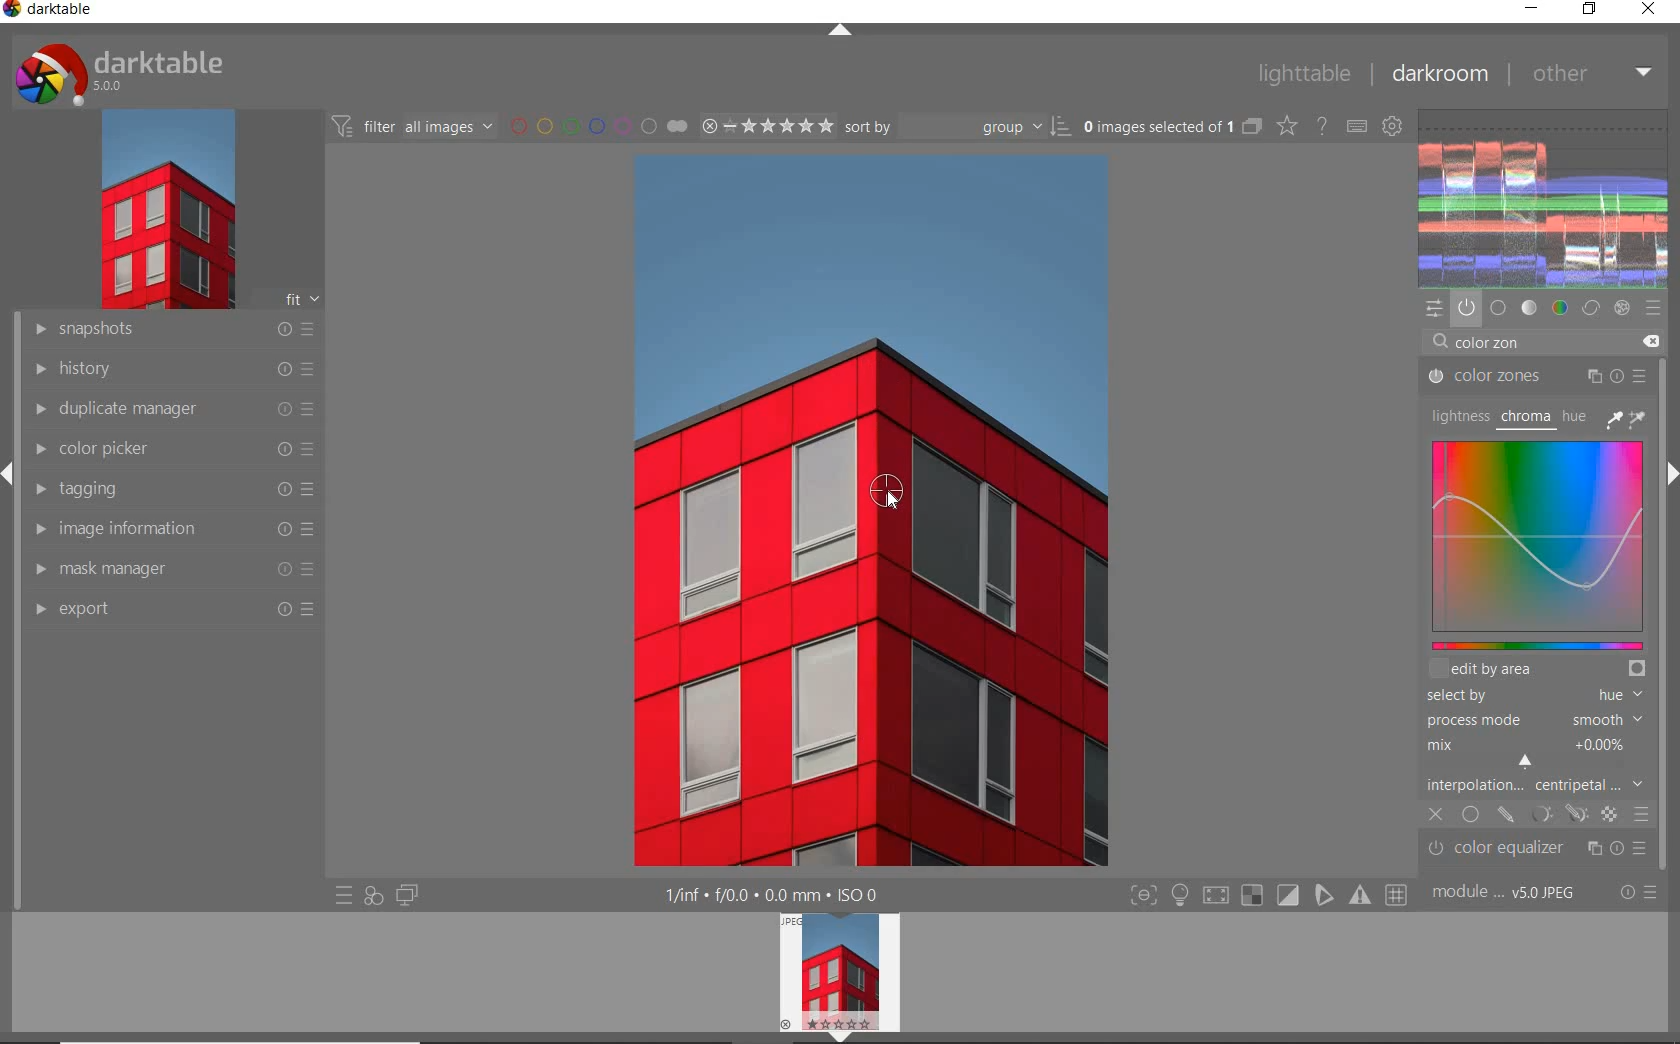  Describe the element at coordinates (175, 610) in the screenshot. I see `export` at that location.